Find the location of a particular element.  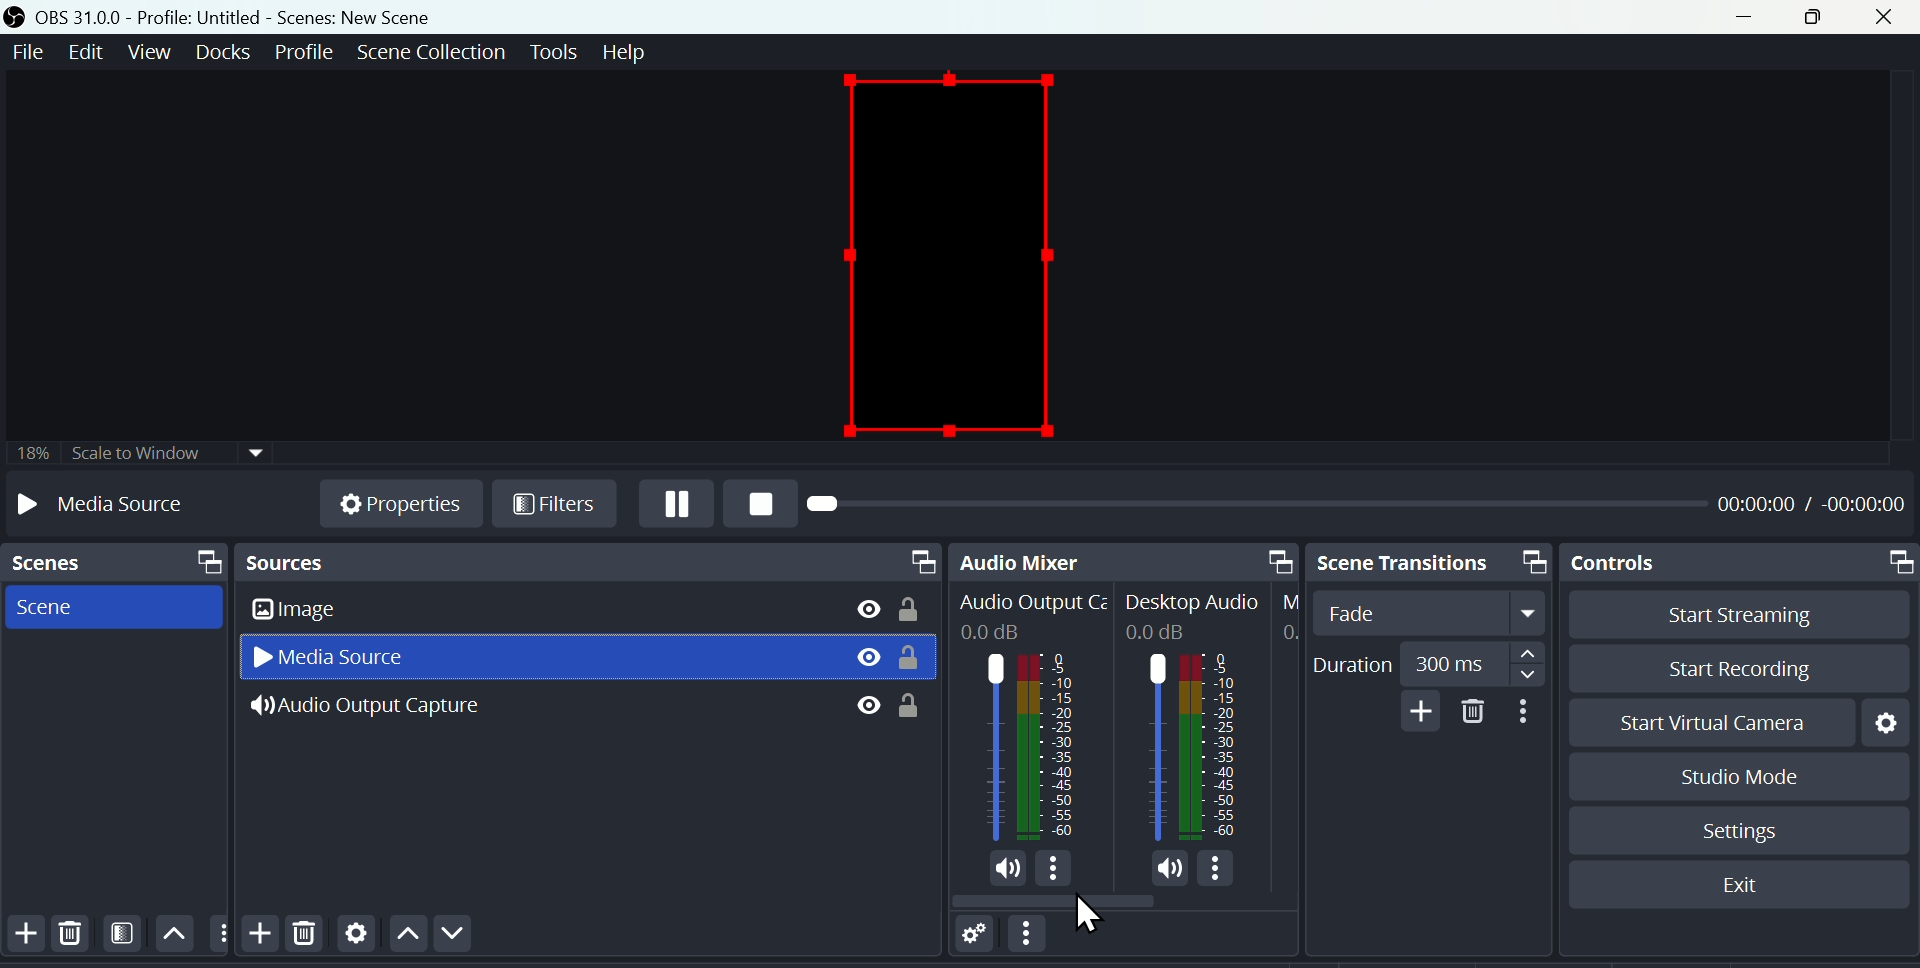

close is located at coordinates (1885, 18).